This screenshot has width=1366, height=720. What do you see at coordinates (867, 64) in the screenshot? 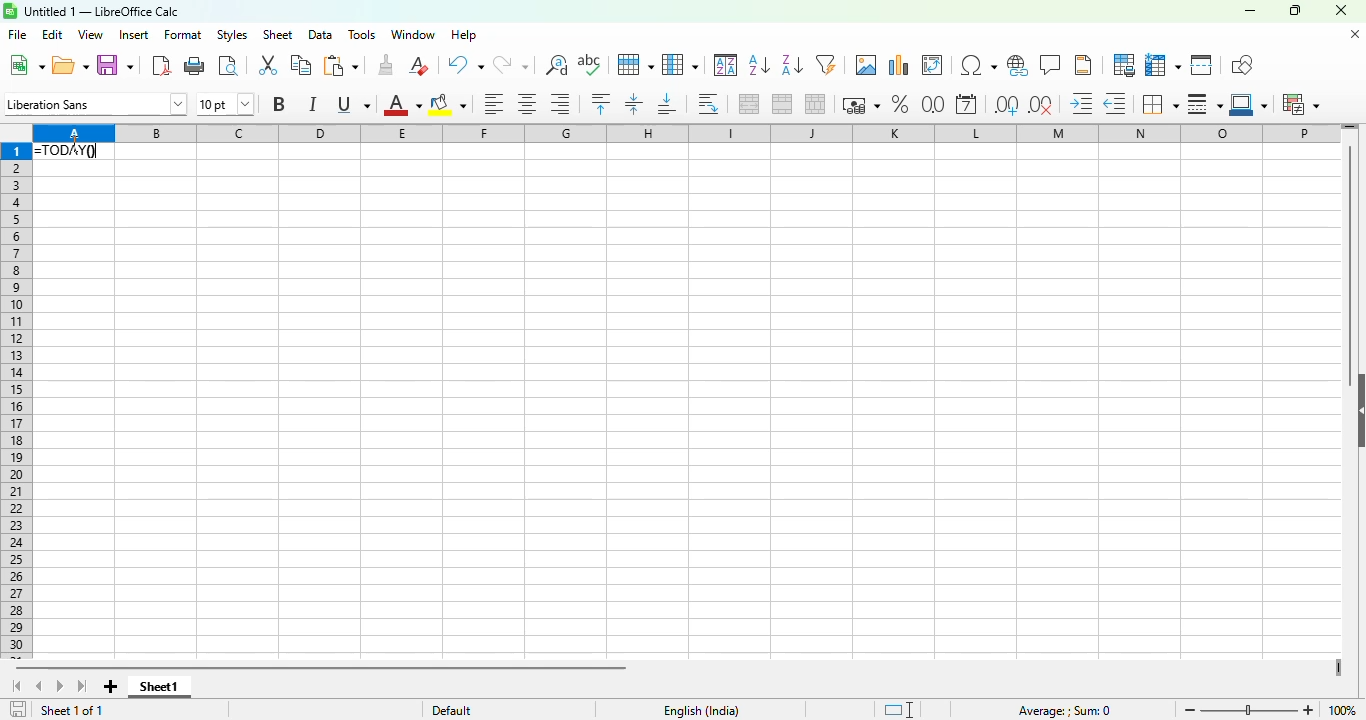
I see `insert image` at bounding box center [867, 64].